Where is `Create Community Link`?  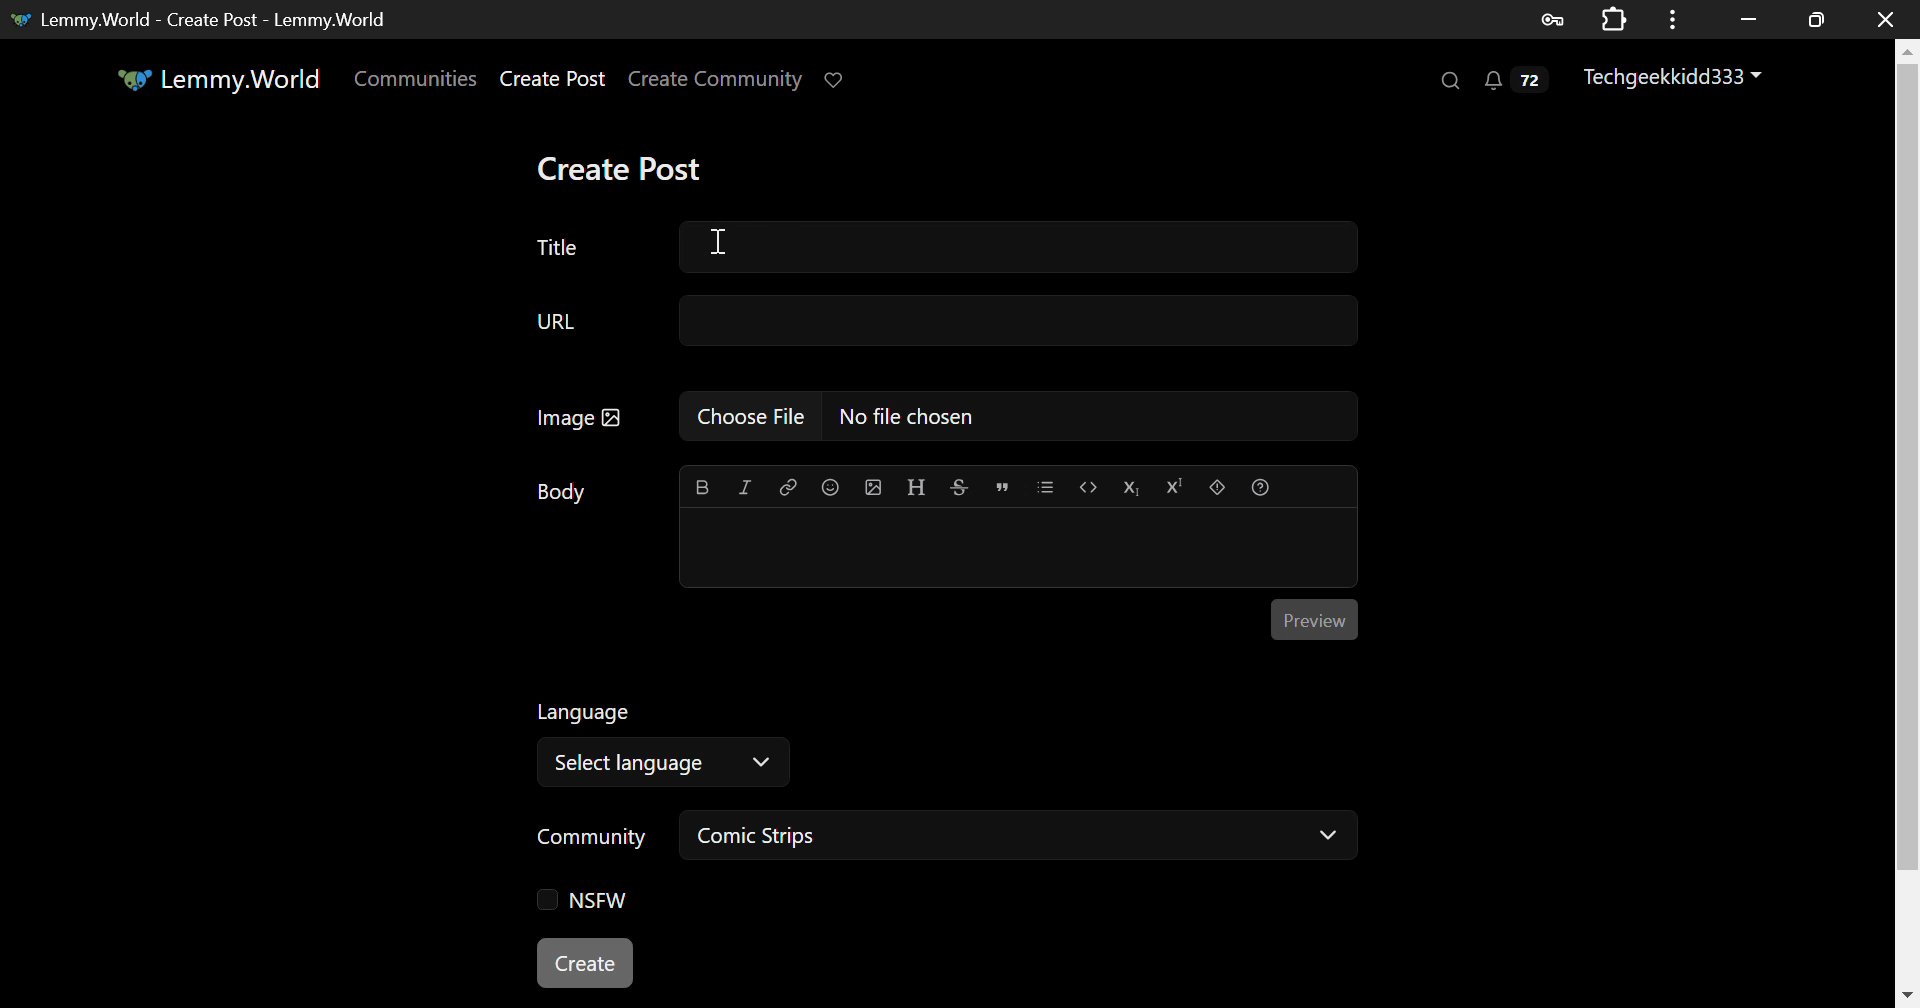
Create Community Link is located at coordinates (719, 82).